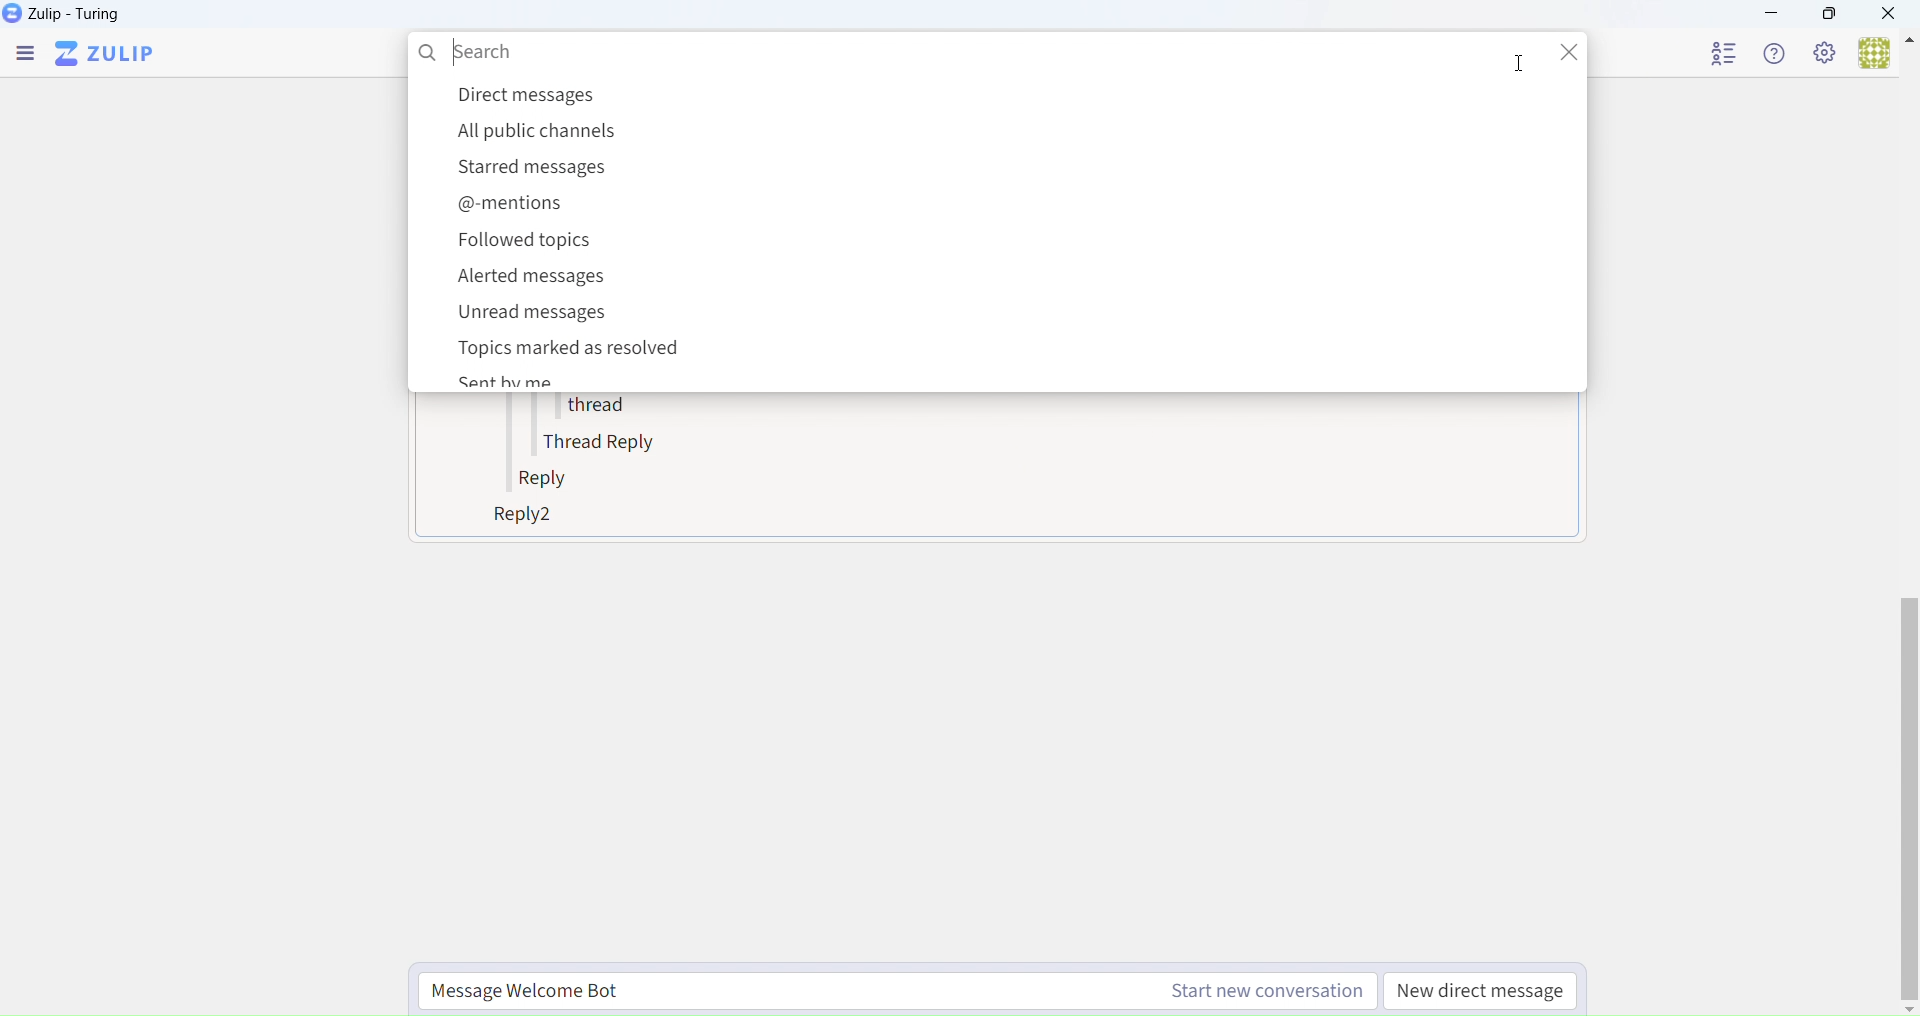 The width and height of the screenshot is (1920, 1016). I want to click on Reply2, so click(516, 518).